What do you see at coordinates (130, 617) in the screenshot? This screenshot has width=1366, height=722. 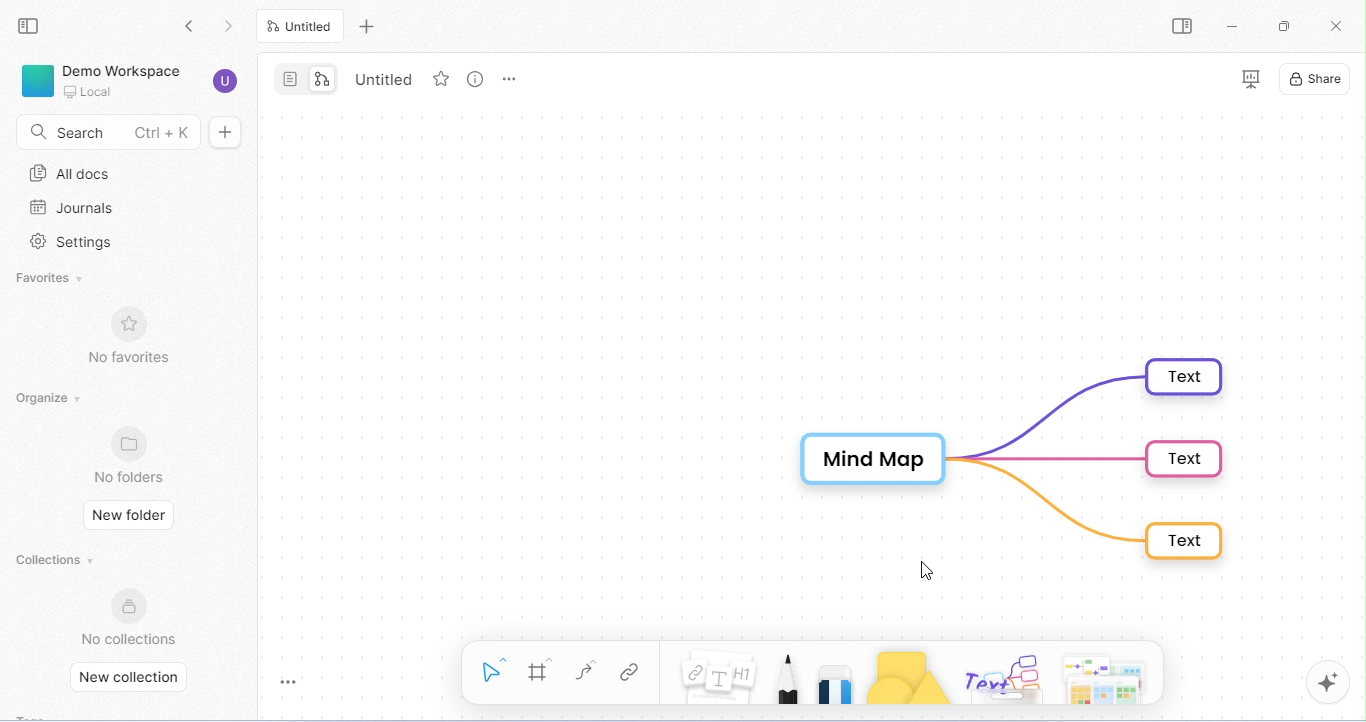 I see `no collections` at bounding box center [130, 617].